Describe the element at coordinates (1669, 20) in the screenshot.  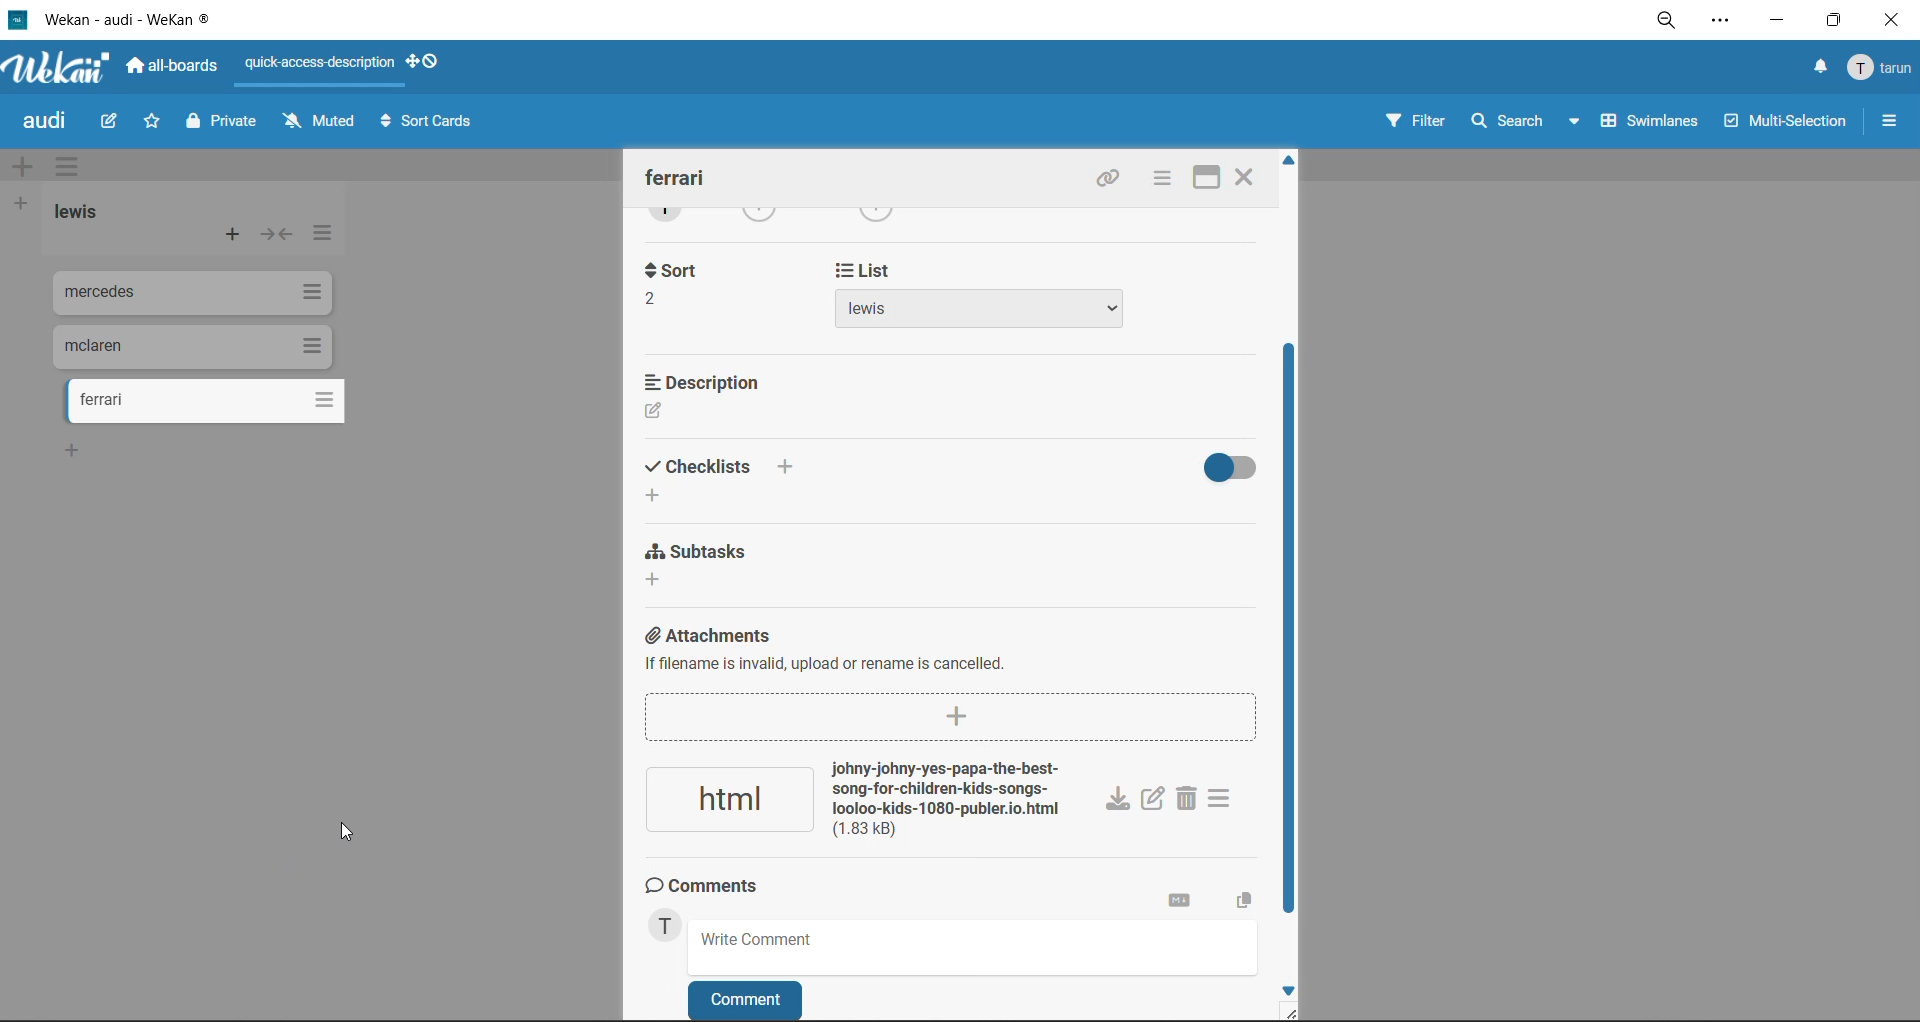
I see `zoom` at that location.